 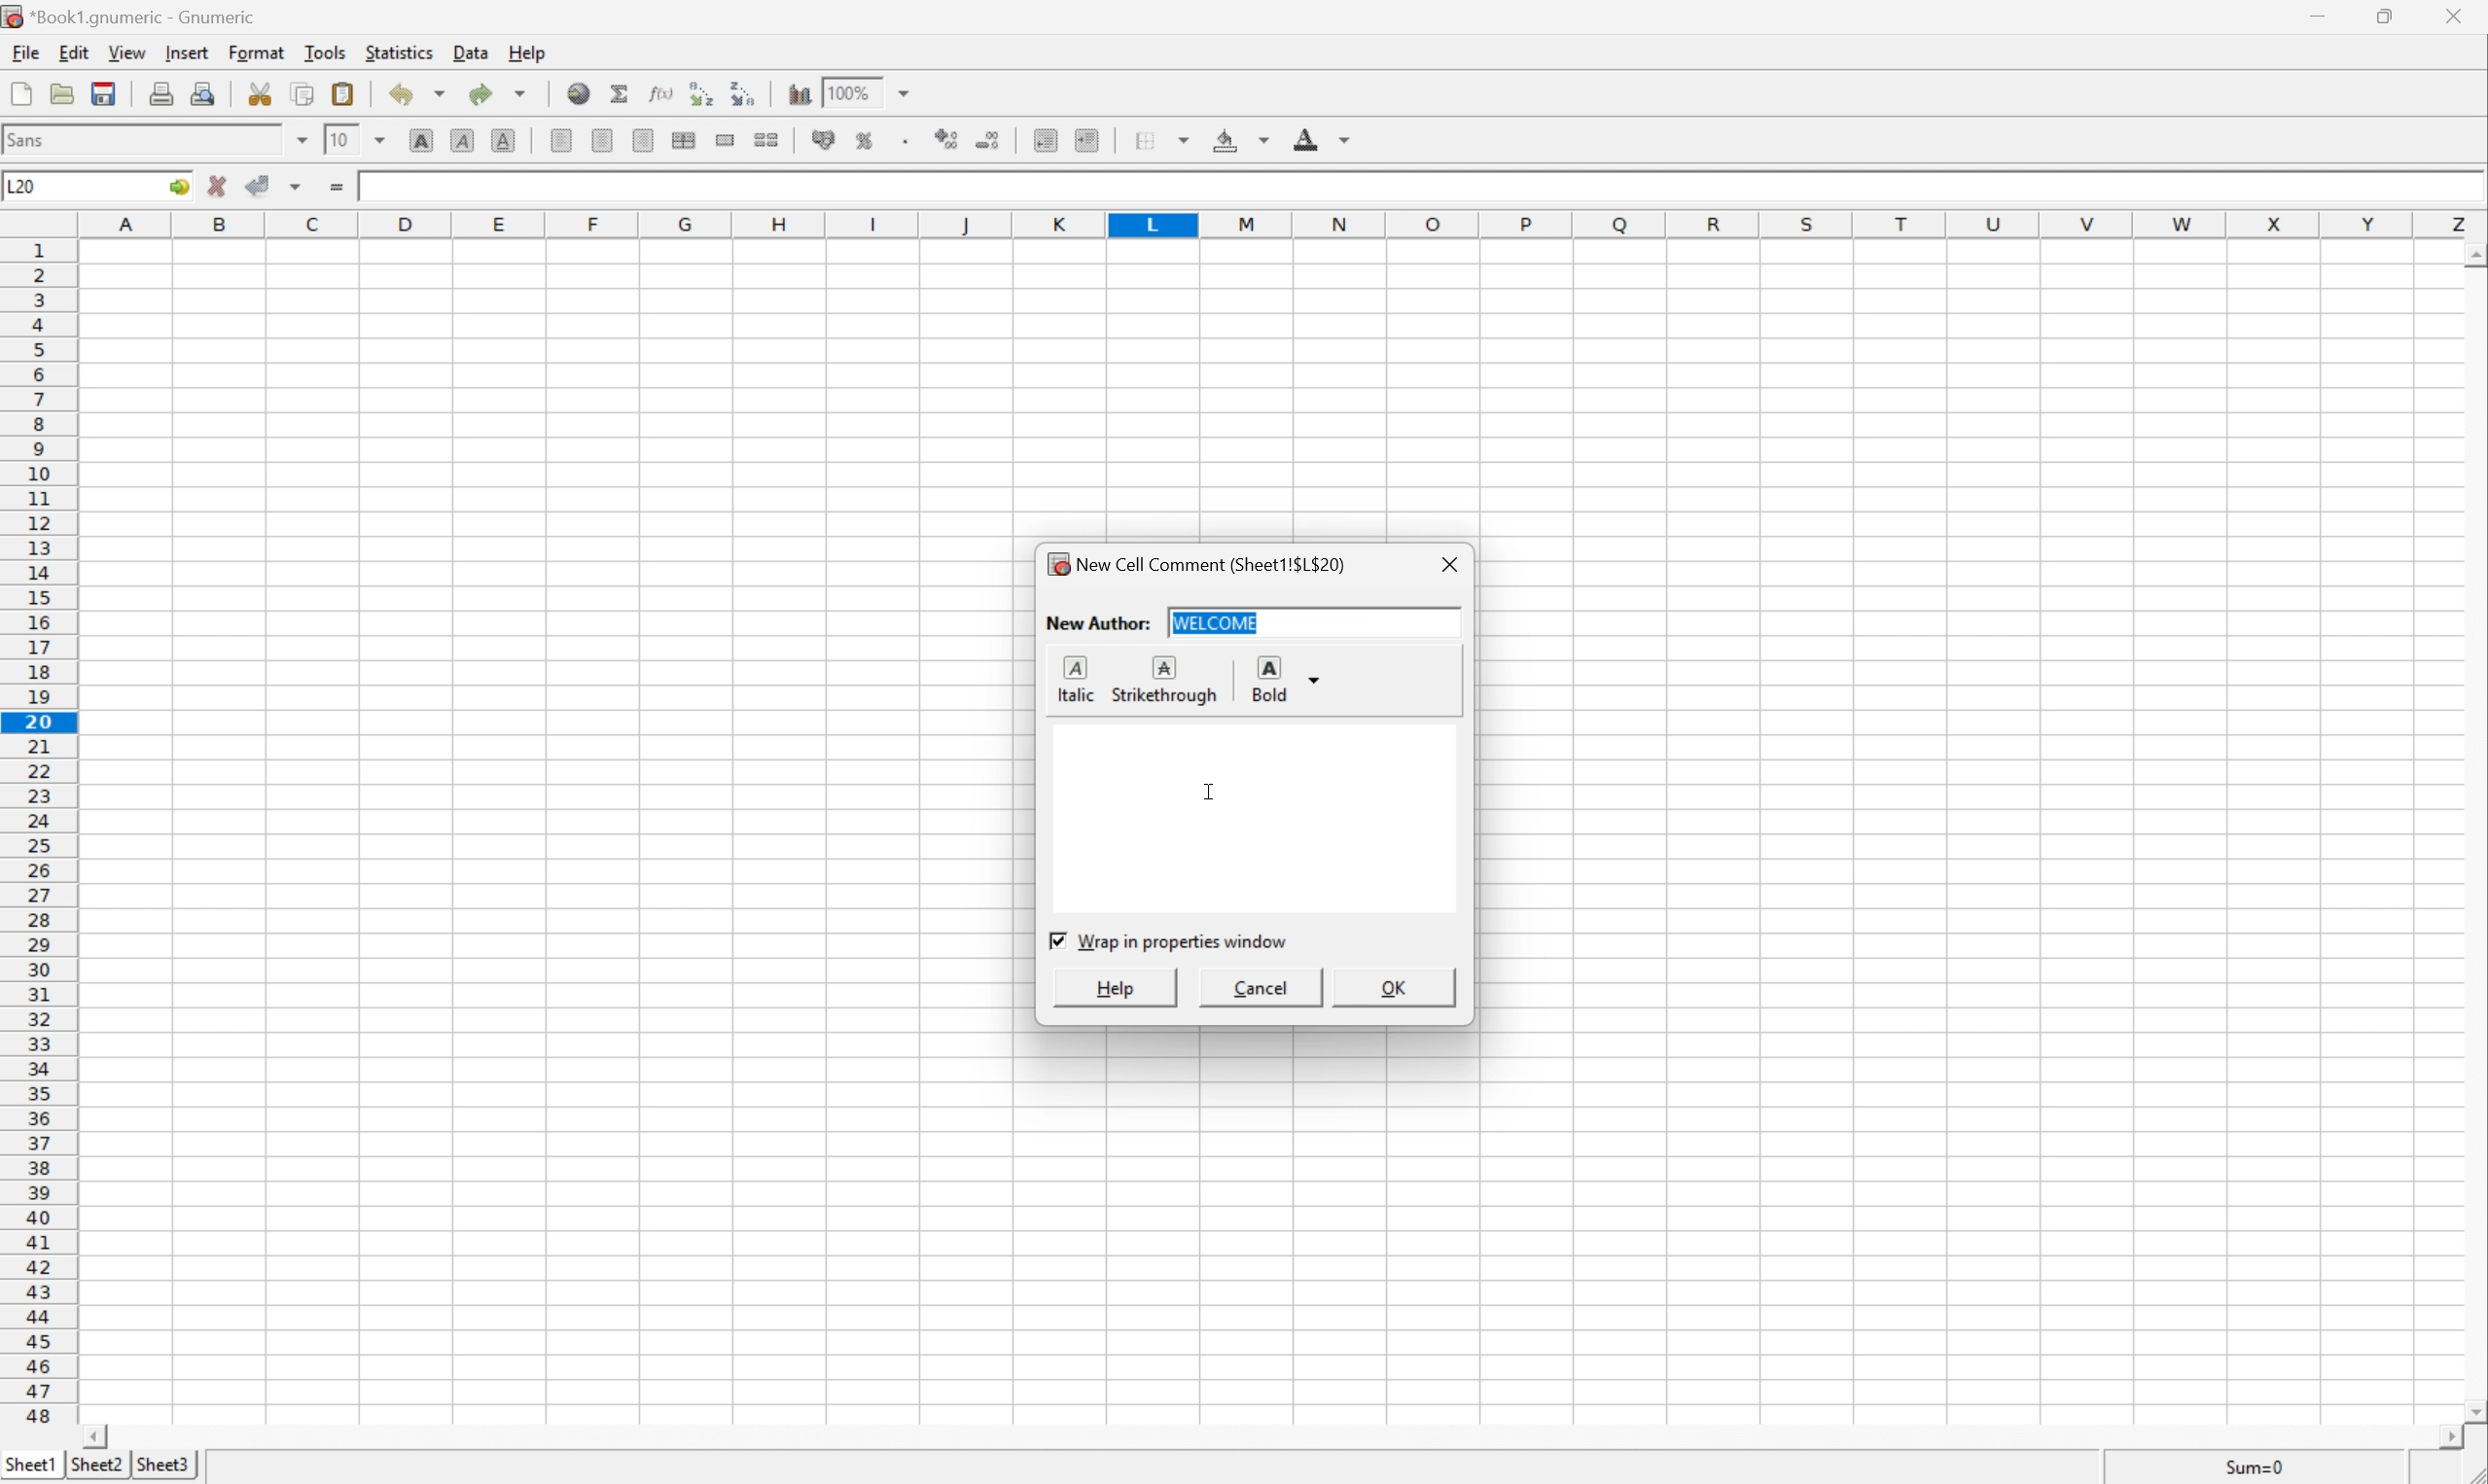 What do you see at coordinates (1044, 140) in the screenshot?
I see `Decrease indent, and align the contents to the left` at bounding box center [1044, 140].